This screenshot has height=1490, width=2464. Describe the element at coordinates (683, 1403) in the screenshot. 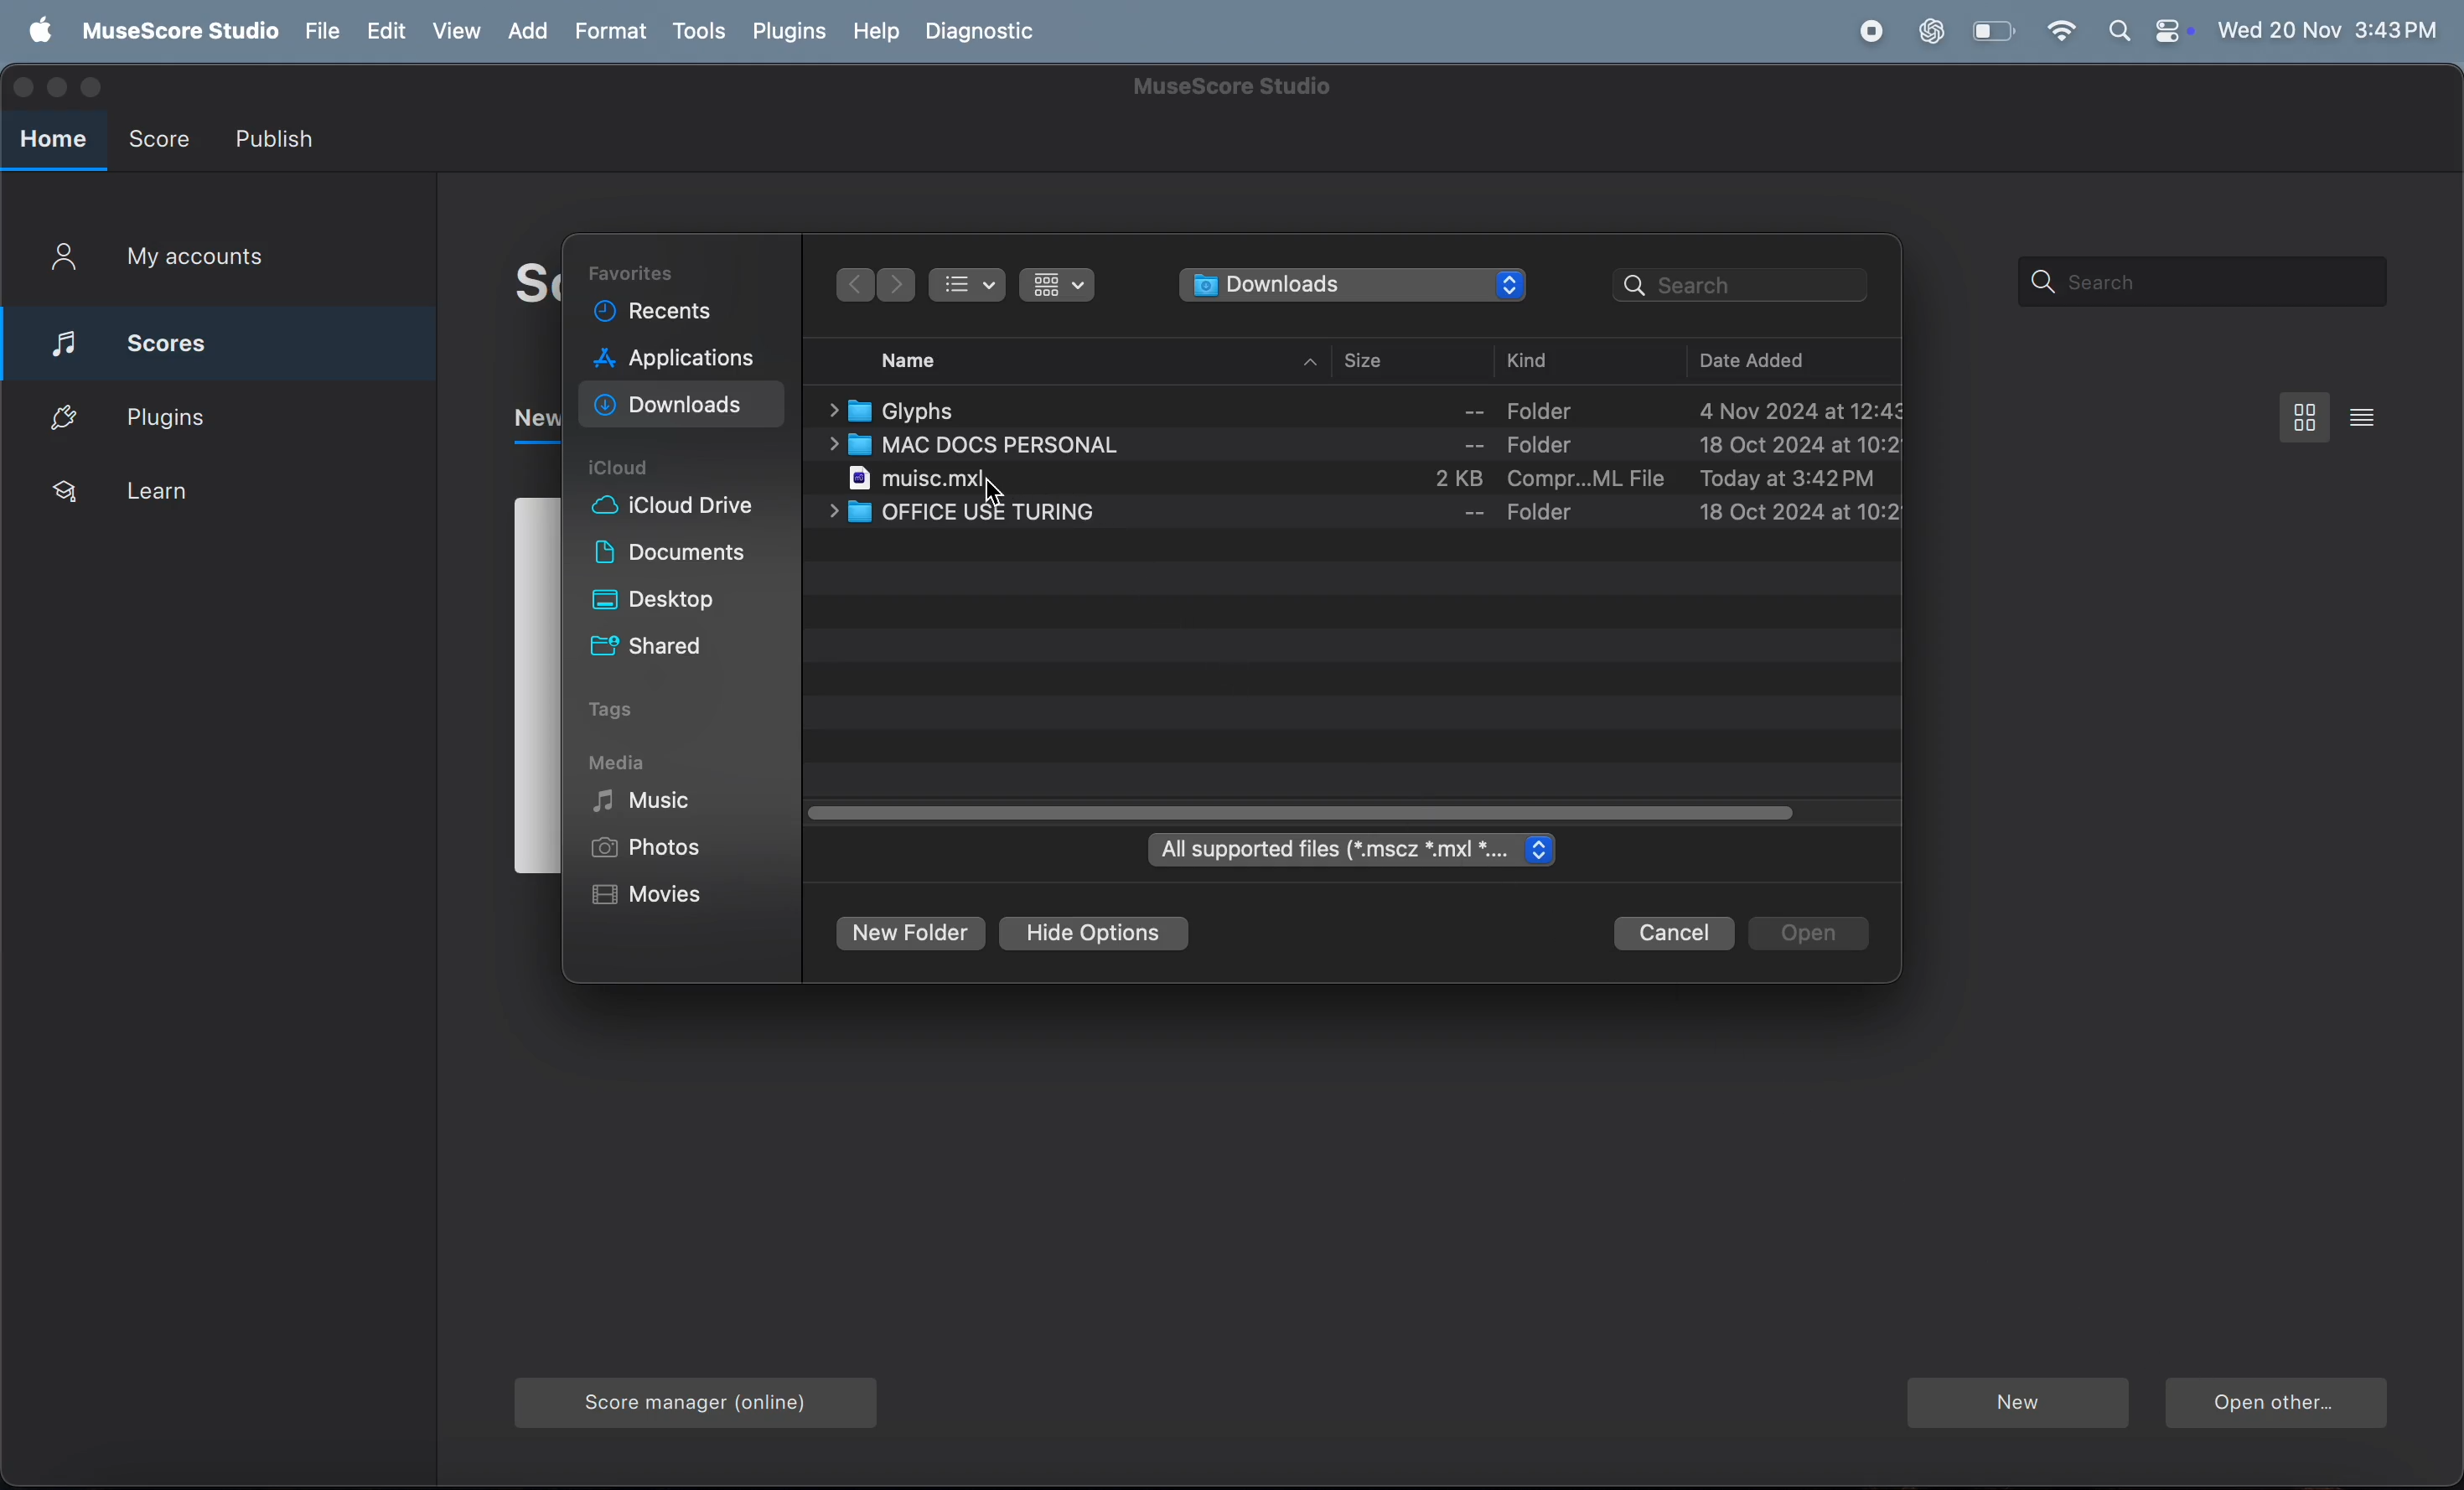

I see `score manager online` at that location.